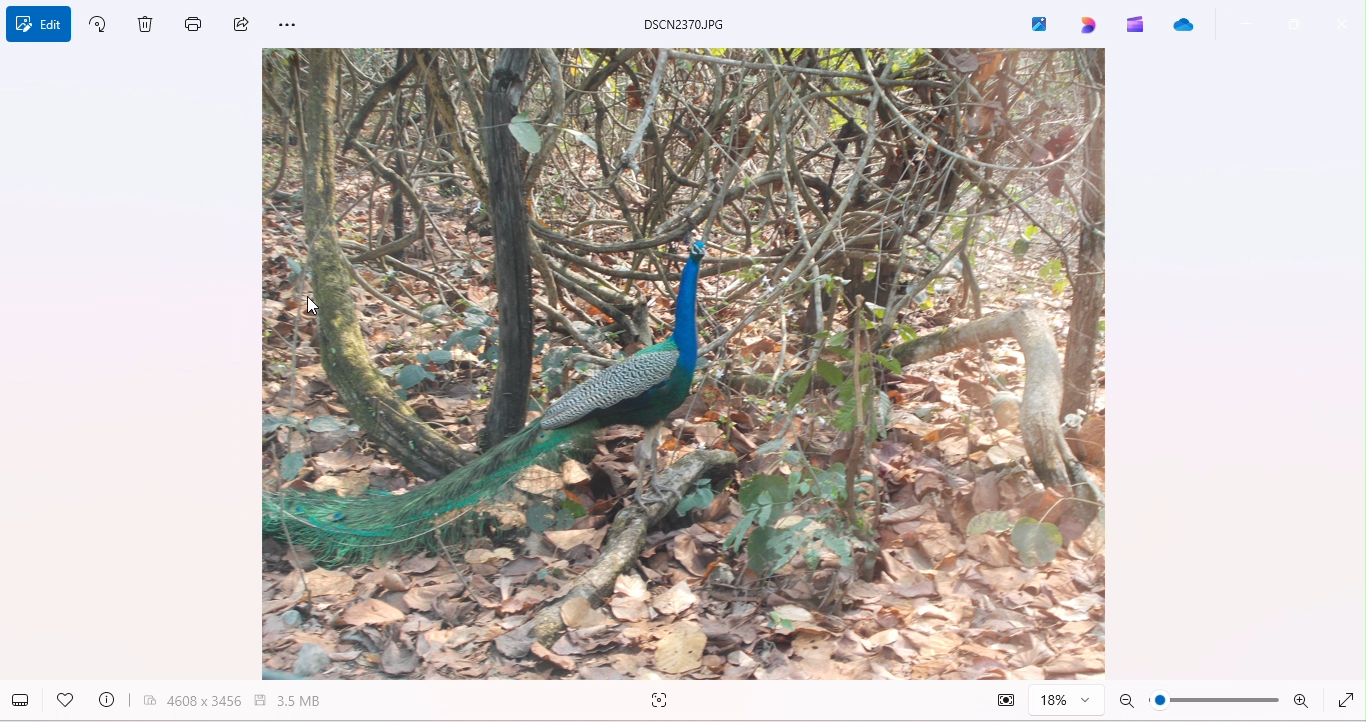 Image resolution: width=1366 pixels, height=722 pixels. Describe the element at coordinates (1216, 701) in the screenshot. I see `zoom` at that location.